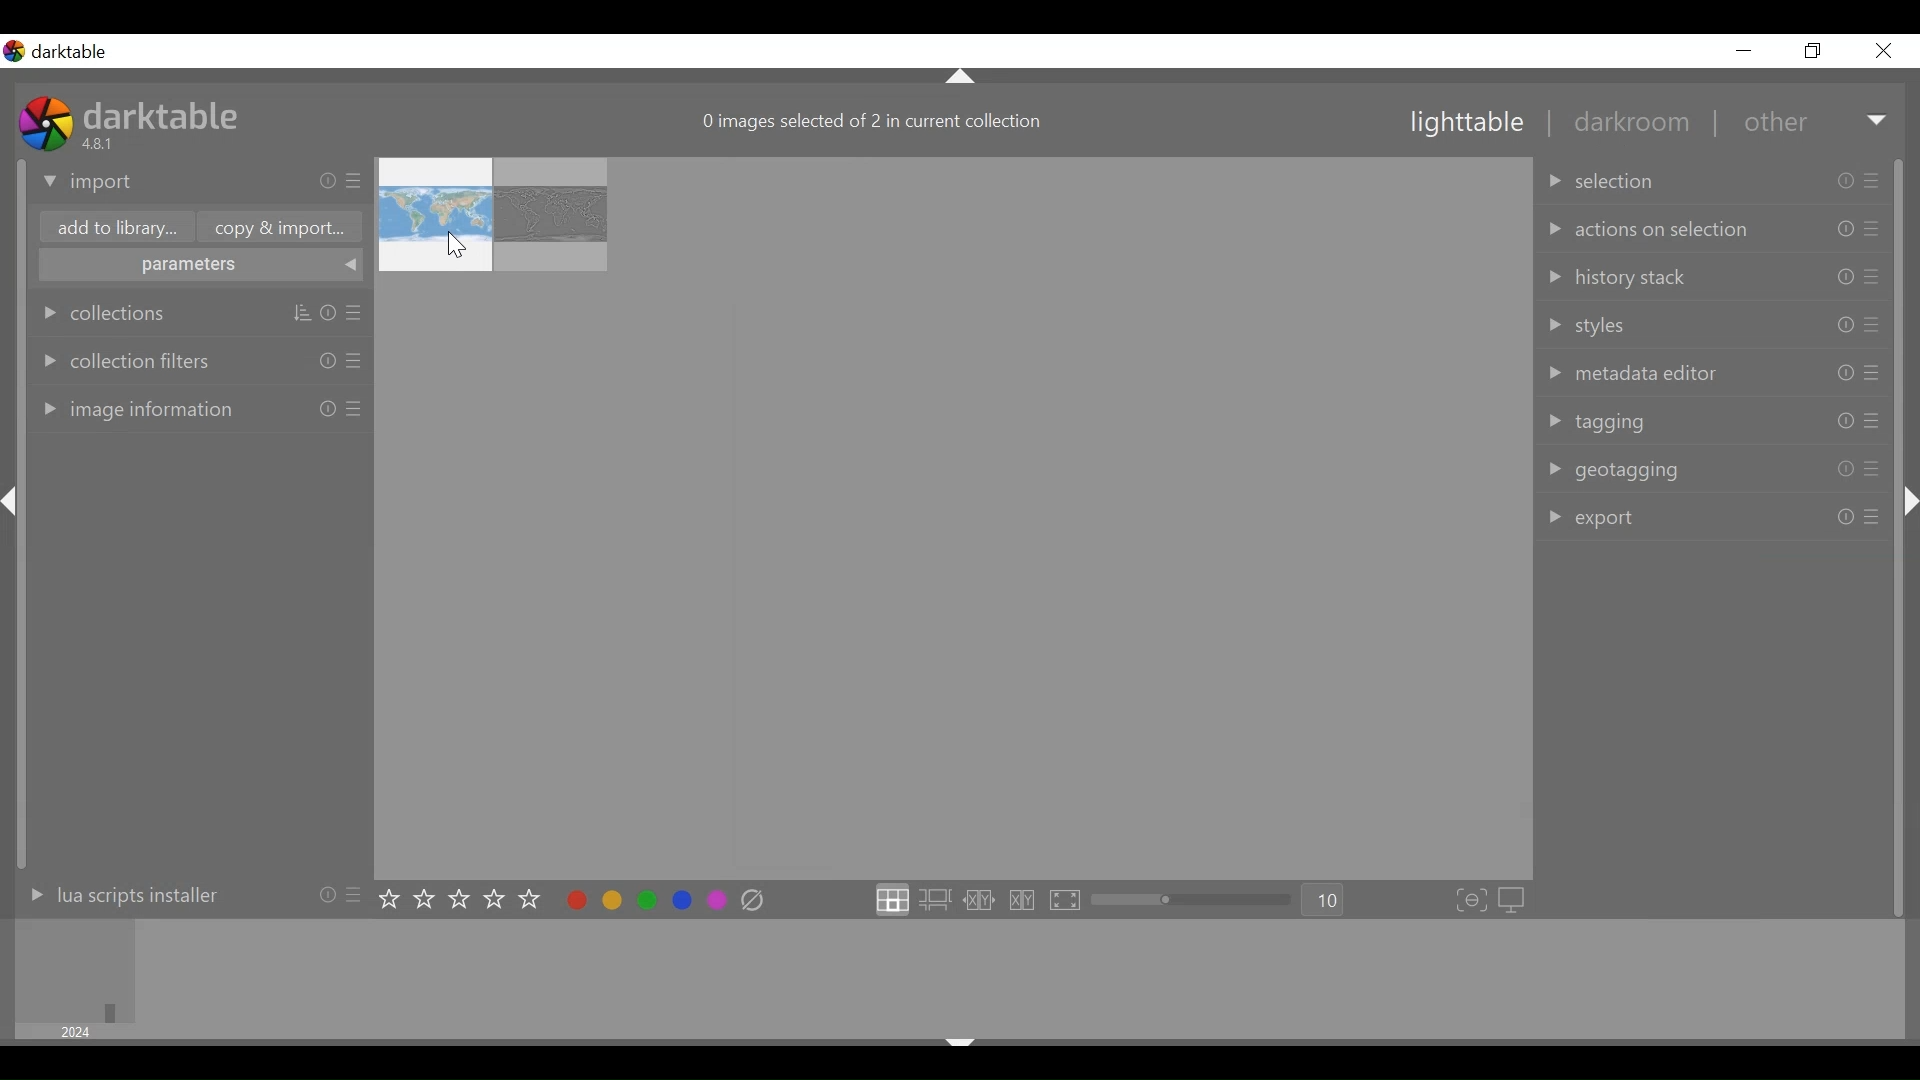  Describe the element at coordinates (1513, 902) in the screenshot. I see `Set display profile` at that location.